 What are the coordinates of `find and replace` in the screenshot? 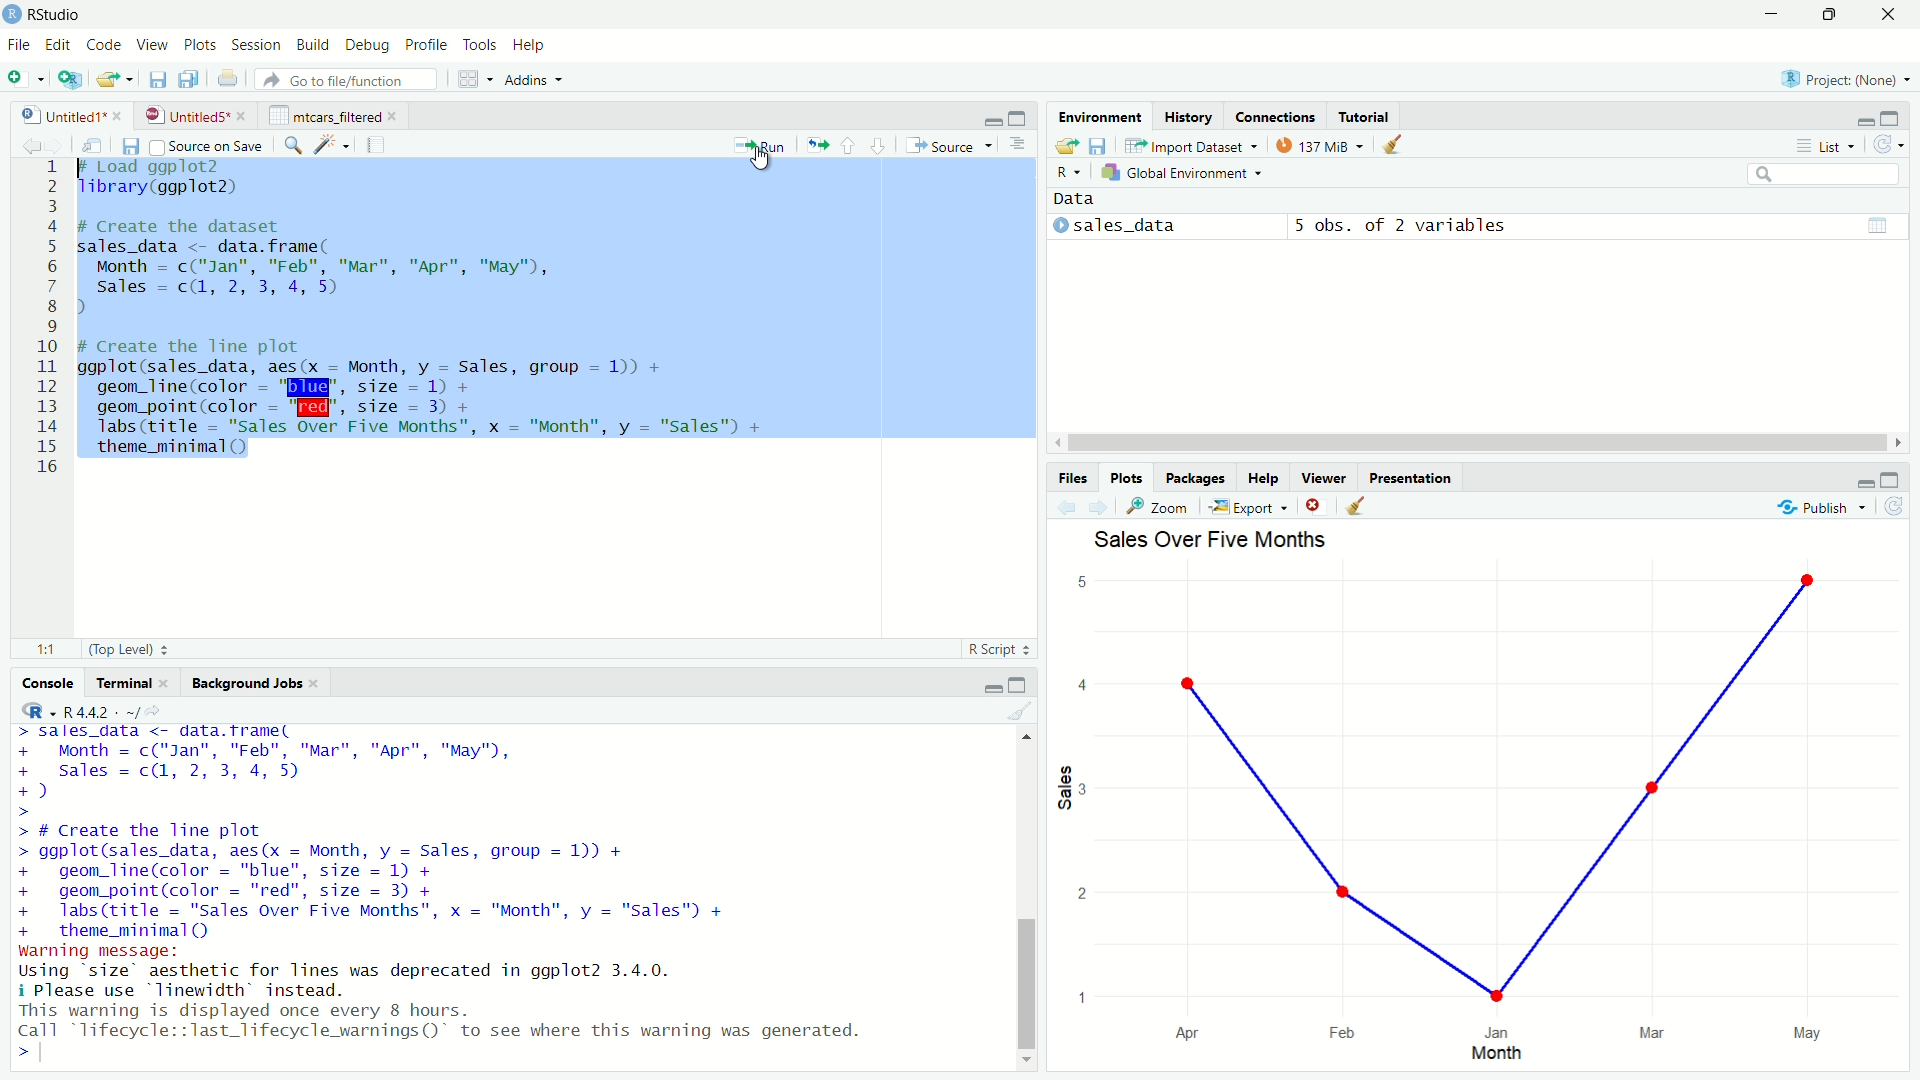 It's located at (293, 147).